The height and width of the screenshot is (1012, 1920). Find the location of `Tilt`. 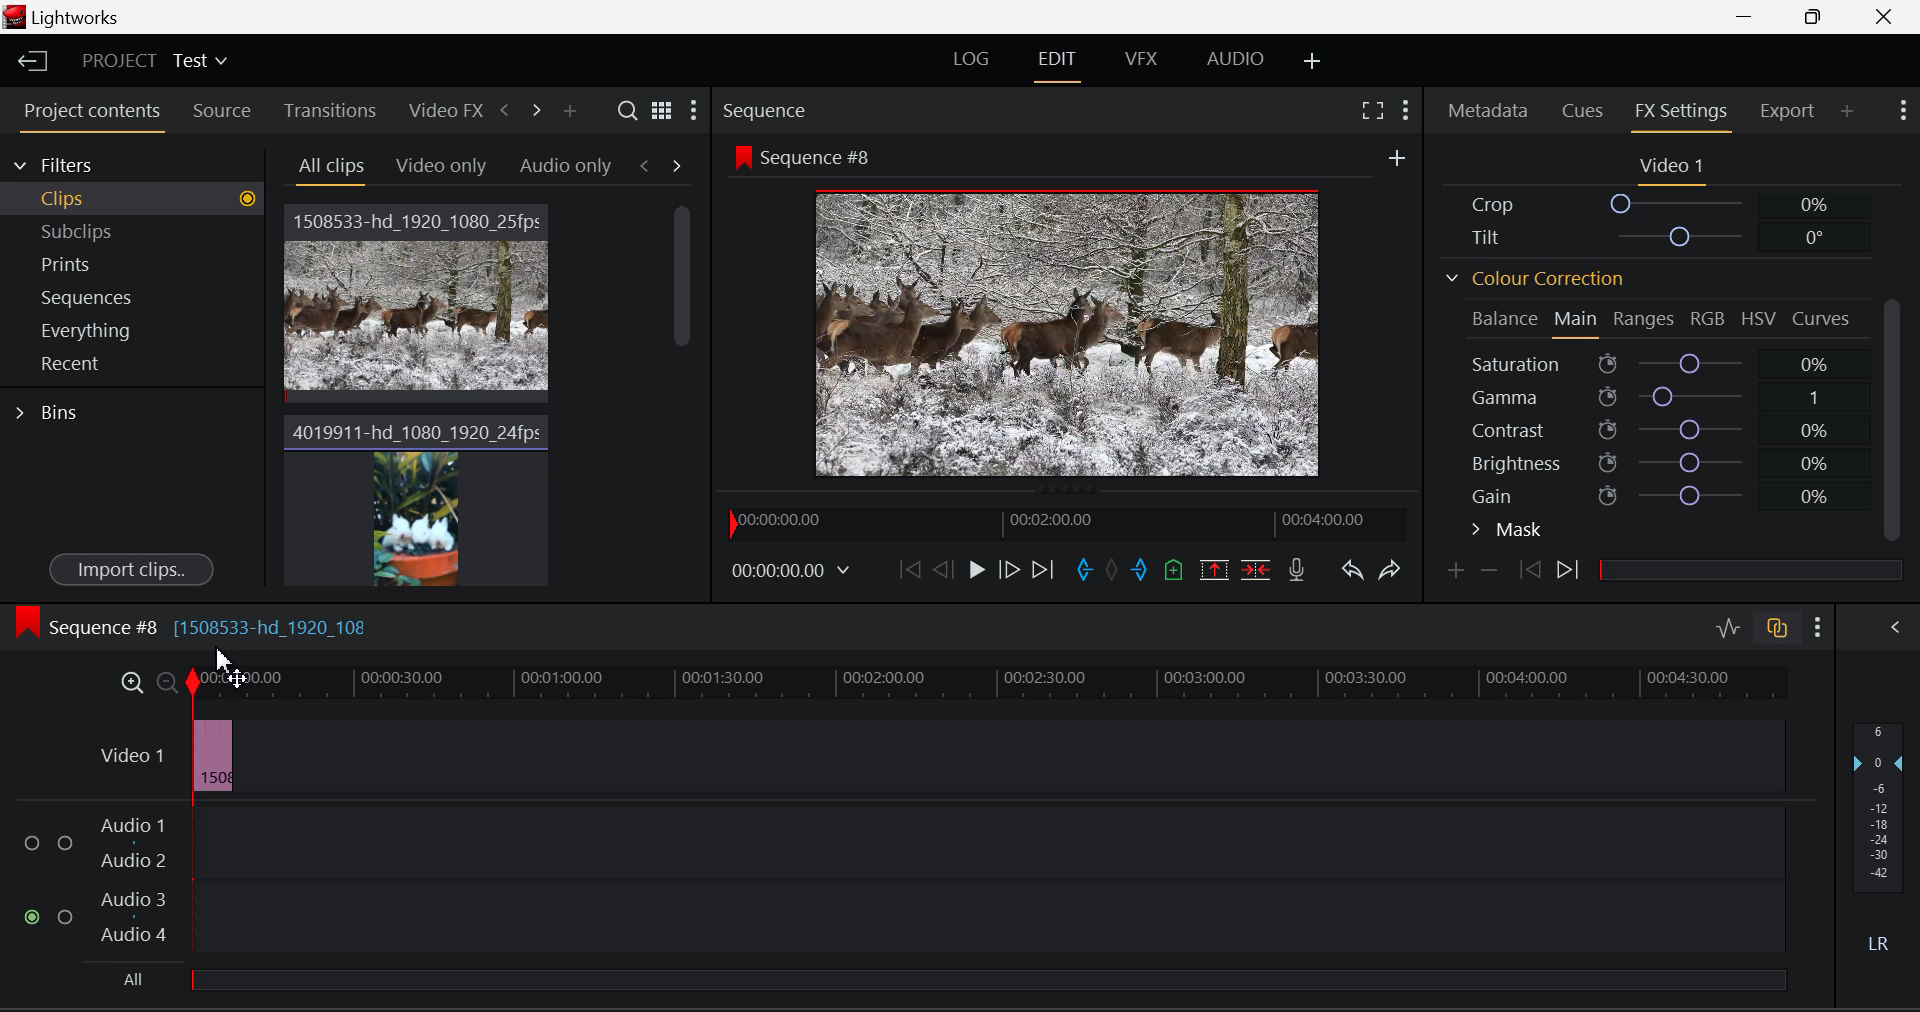

Tilt is located at coordinates (1650, 238).